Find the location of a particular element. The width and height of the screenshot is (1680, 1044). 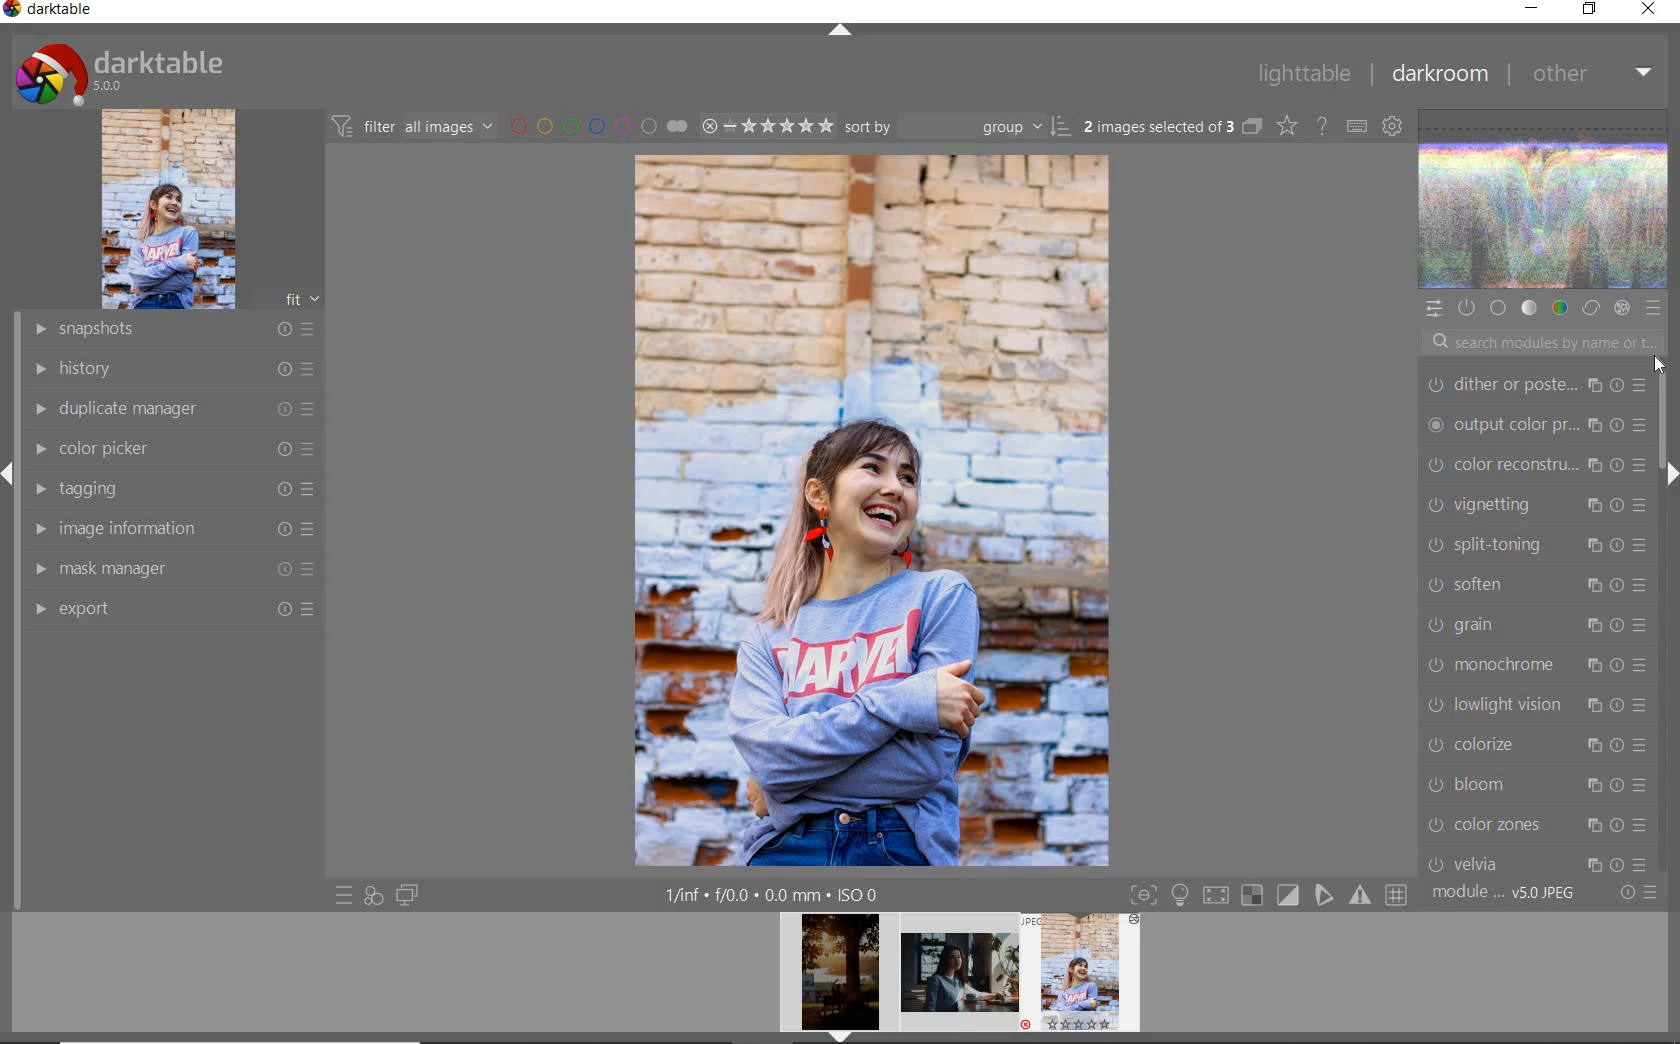

COLLAPSE GROUPED  IMAGES is located at coordinates (1252, 125).